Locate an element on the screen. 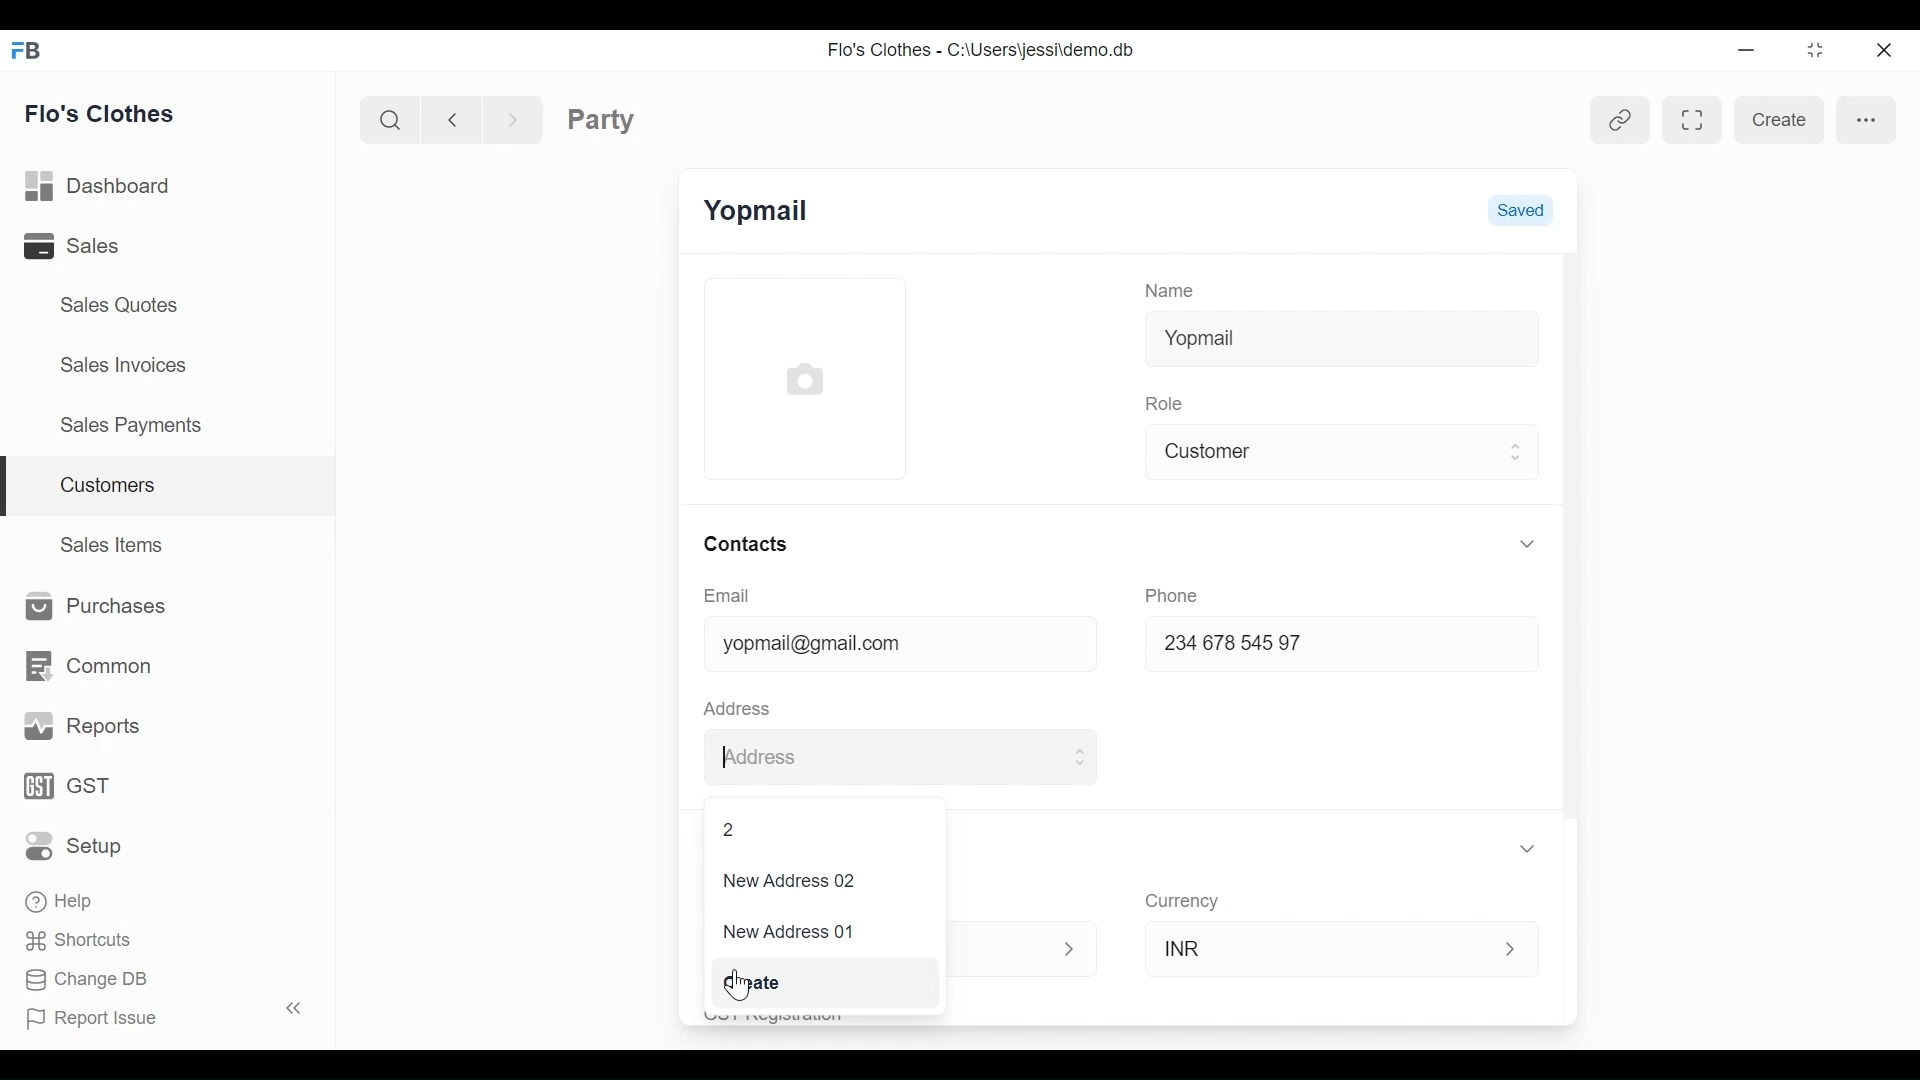 The image size is (1920, 1080). Name is located at coordinates (1172, 291).